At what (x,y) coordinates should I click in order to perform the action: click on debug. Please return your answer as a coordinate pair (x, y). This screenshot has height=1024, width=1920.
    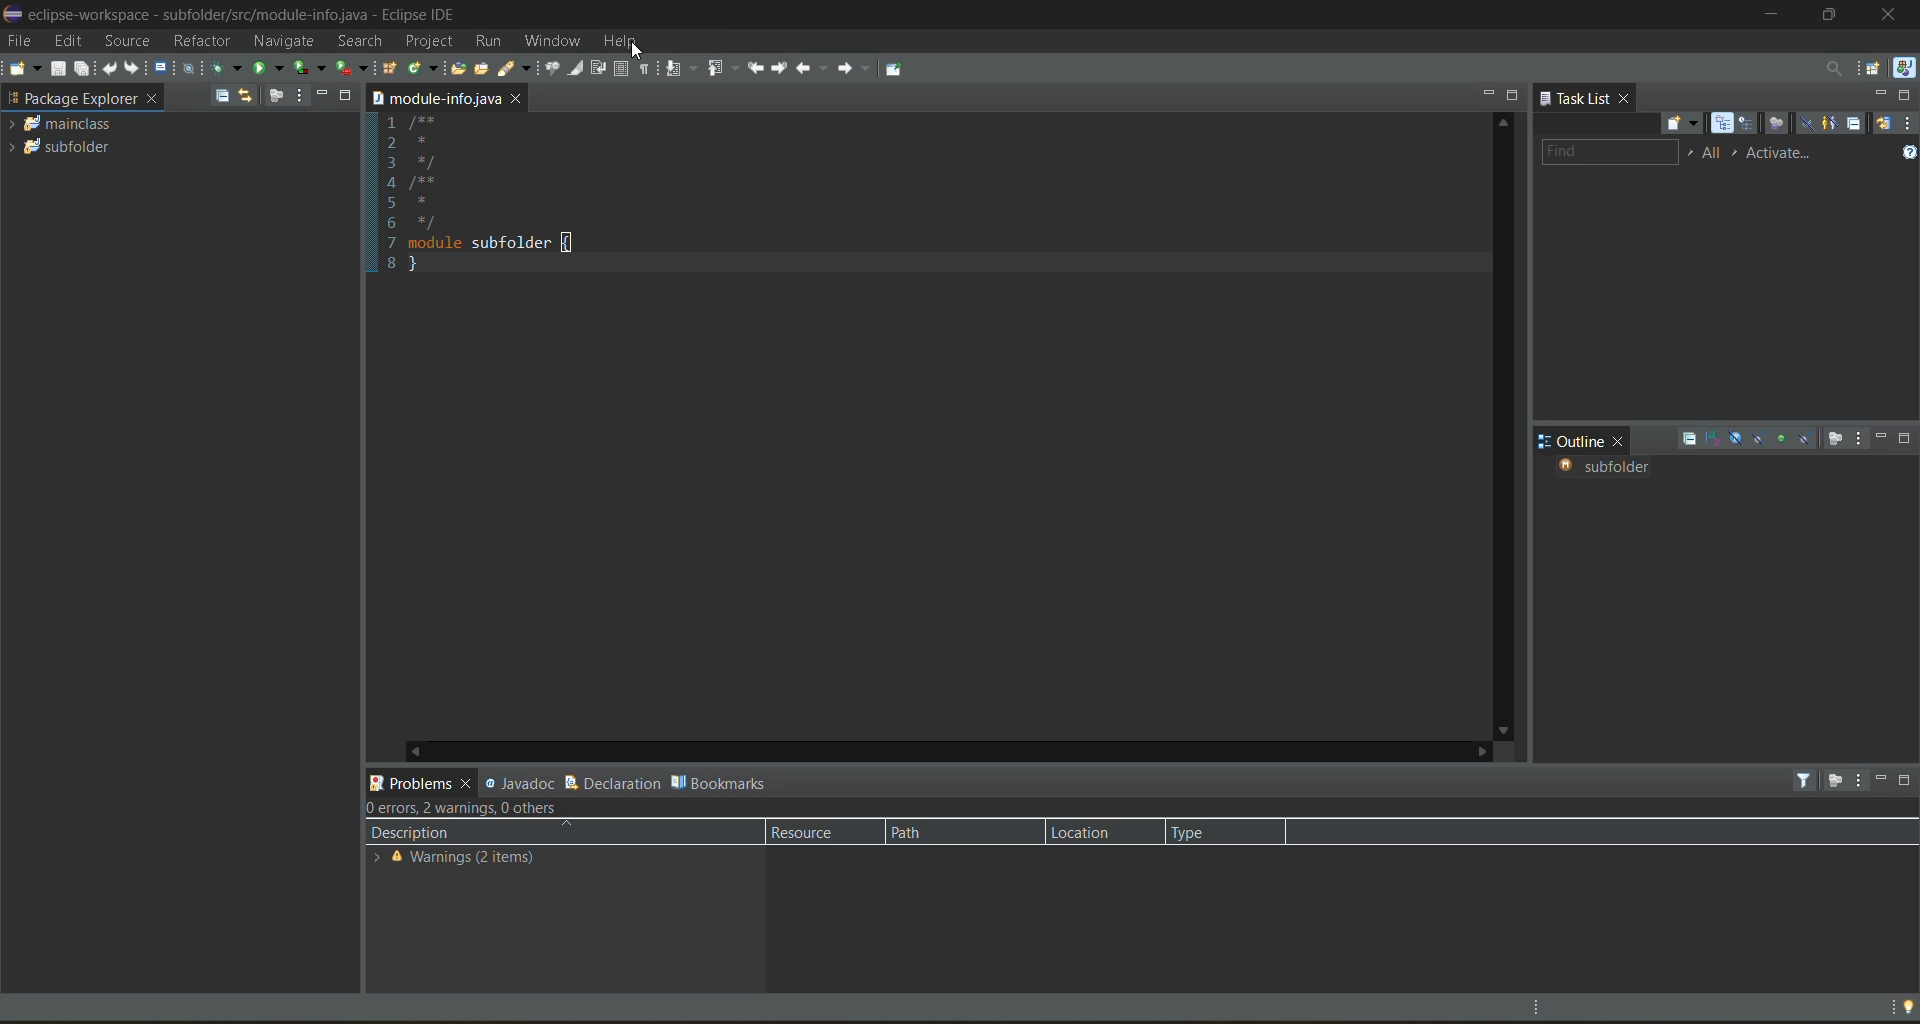
    Looking at the image, I should click on (228, 72).